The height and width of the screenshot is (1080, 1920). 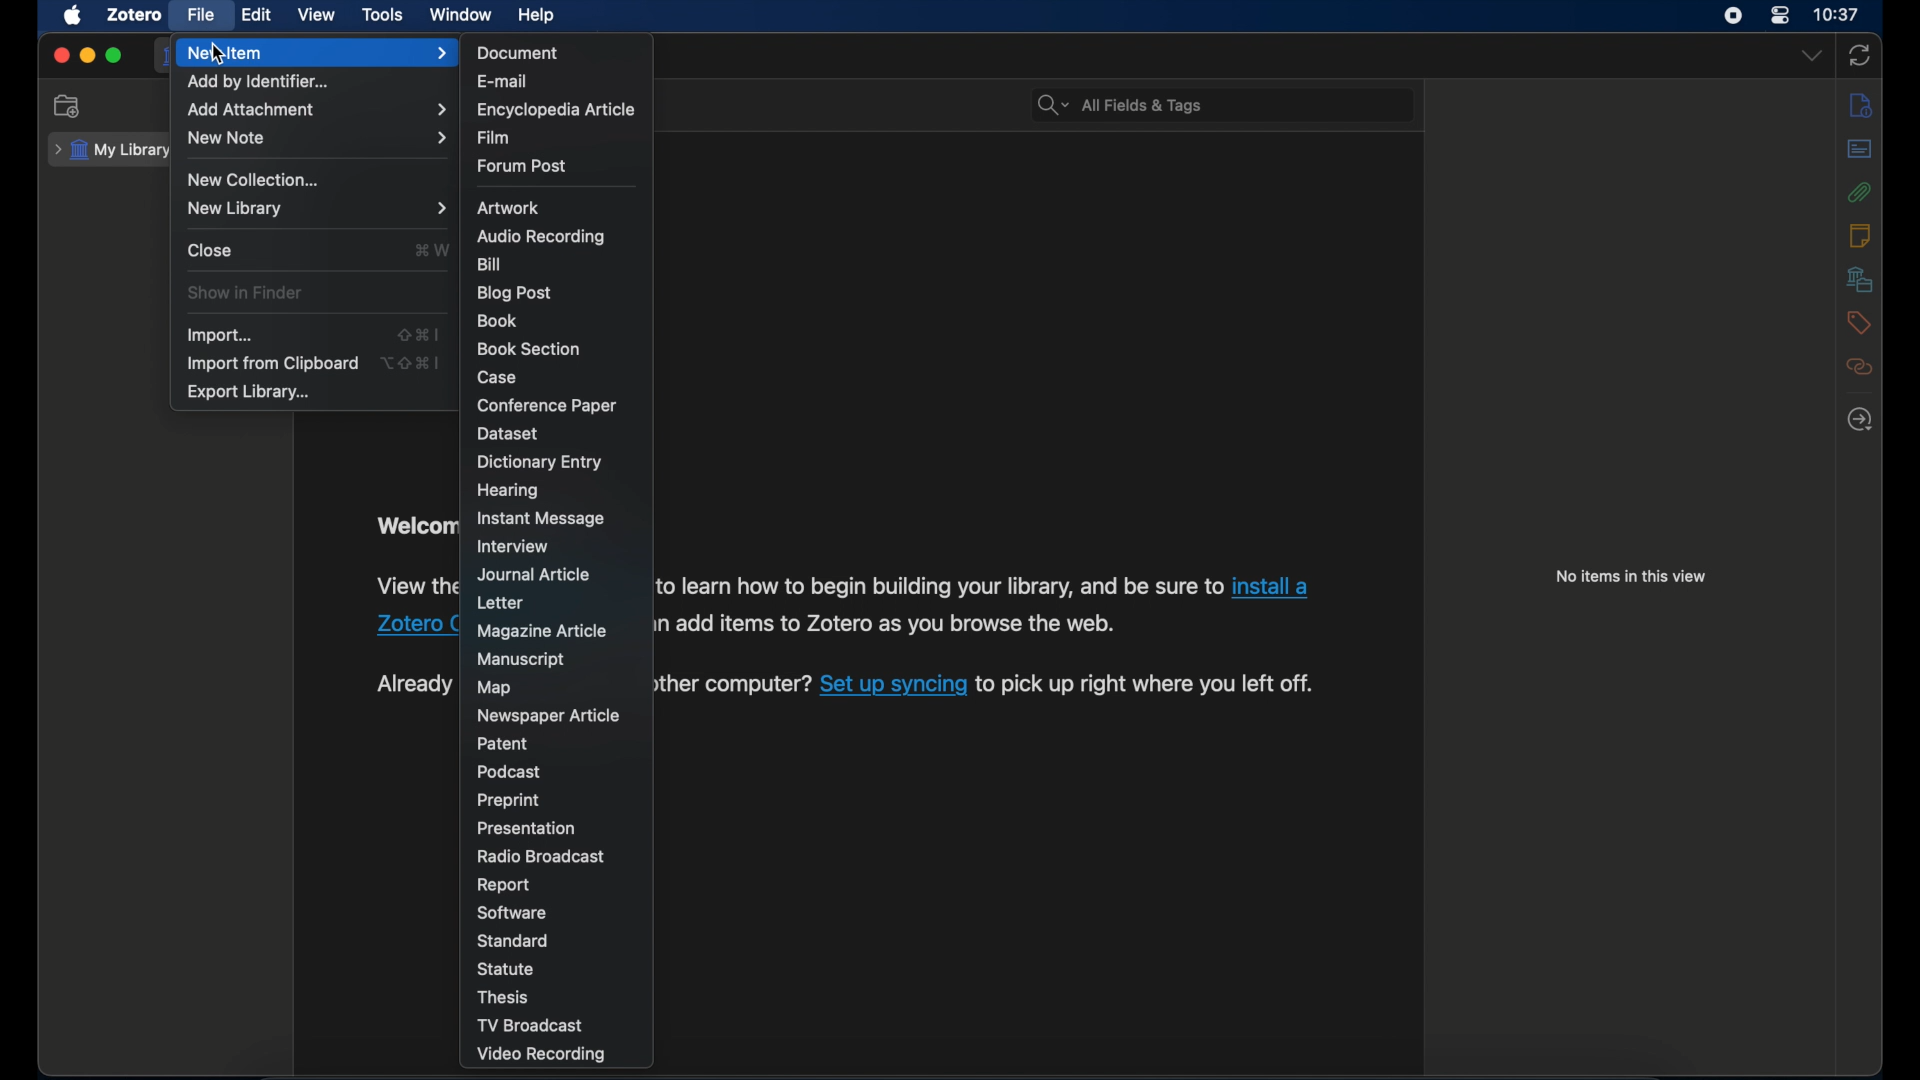 I want to click on attachments, so click(x=1861, y=193).